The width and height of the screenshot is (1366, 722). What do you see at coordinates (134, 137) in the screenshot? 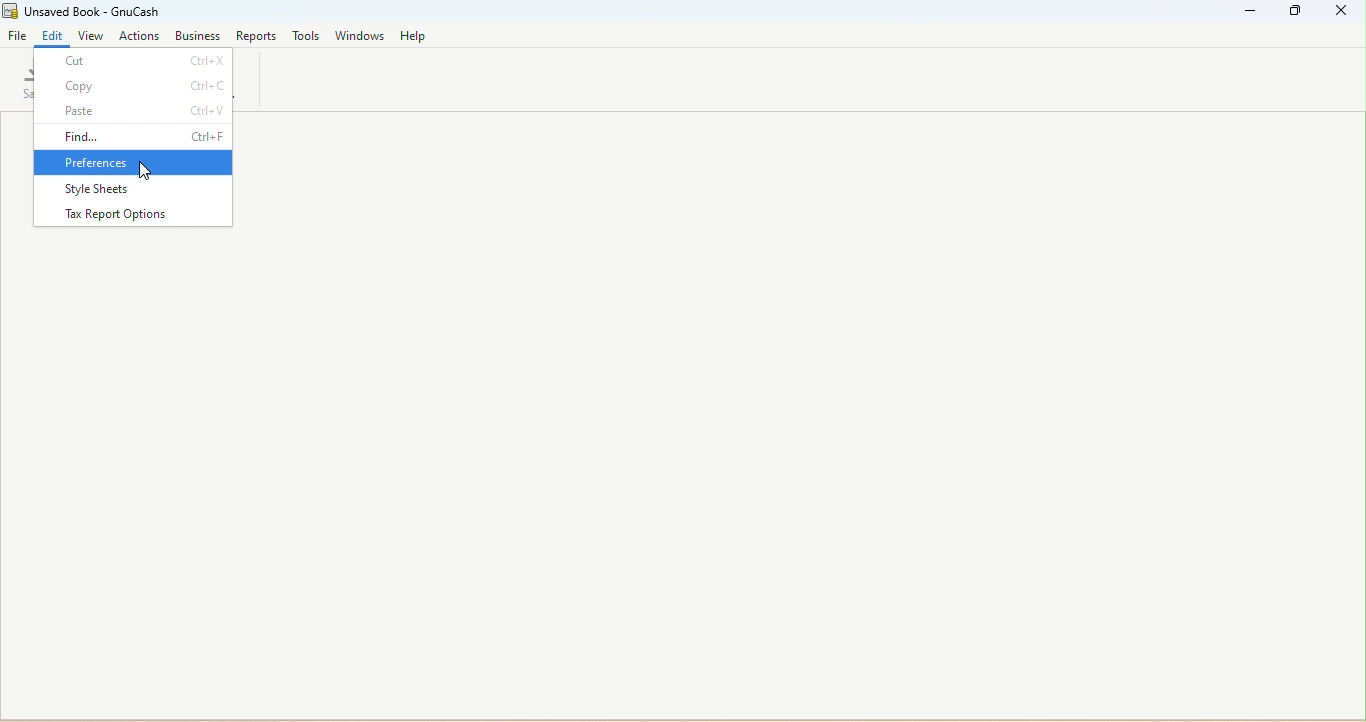
I see `Find` at bounding box center [134, 137].